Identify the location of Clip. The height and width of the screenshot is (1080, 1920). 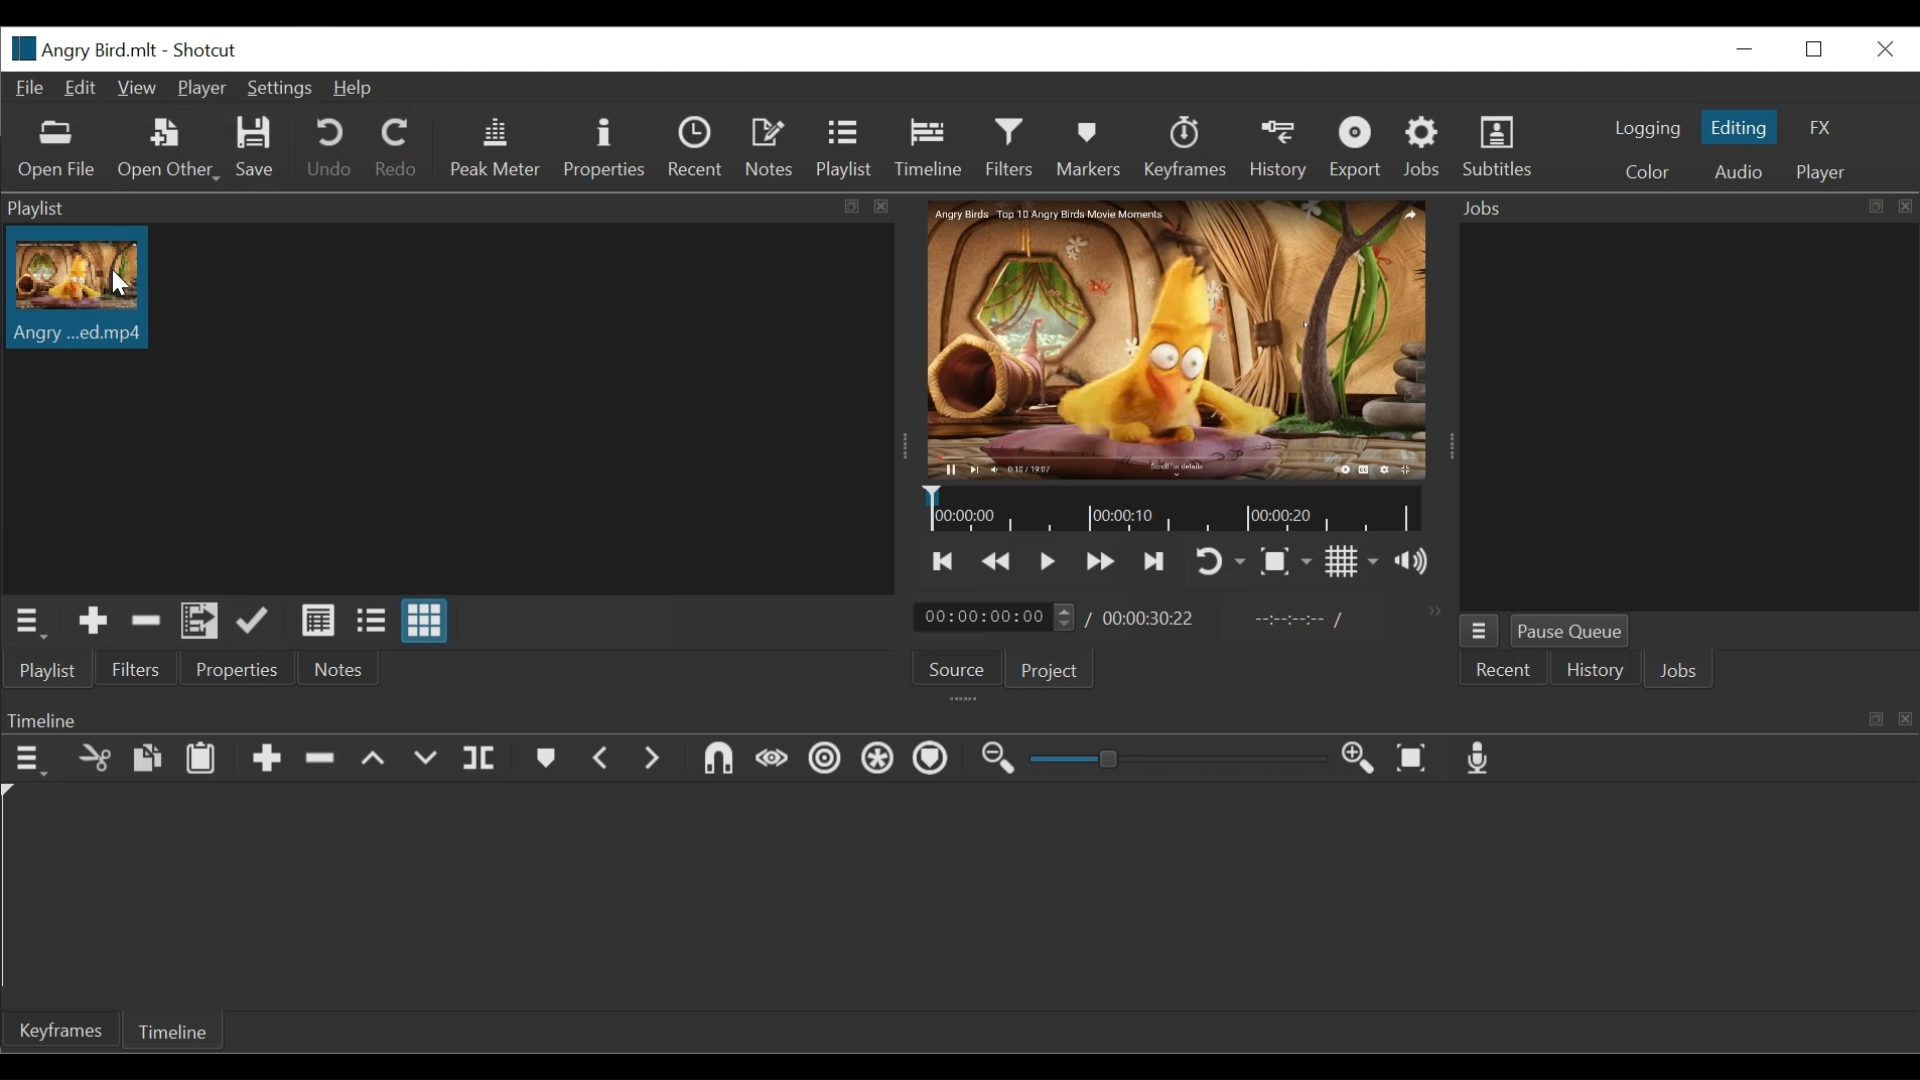
(85, 287).